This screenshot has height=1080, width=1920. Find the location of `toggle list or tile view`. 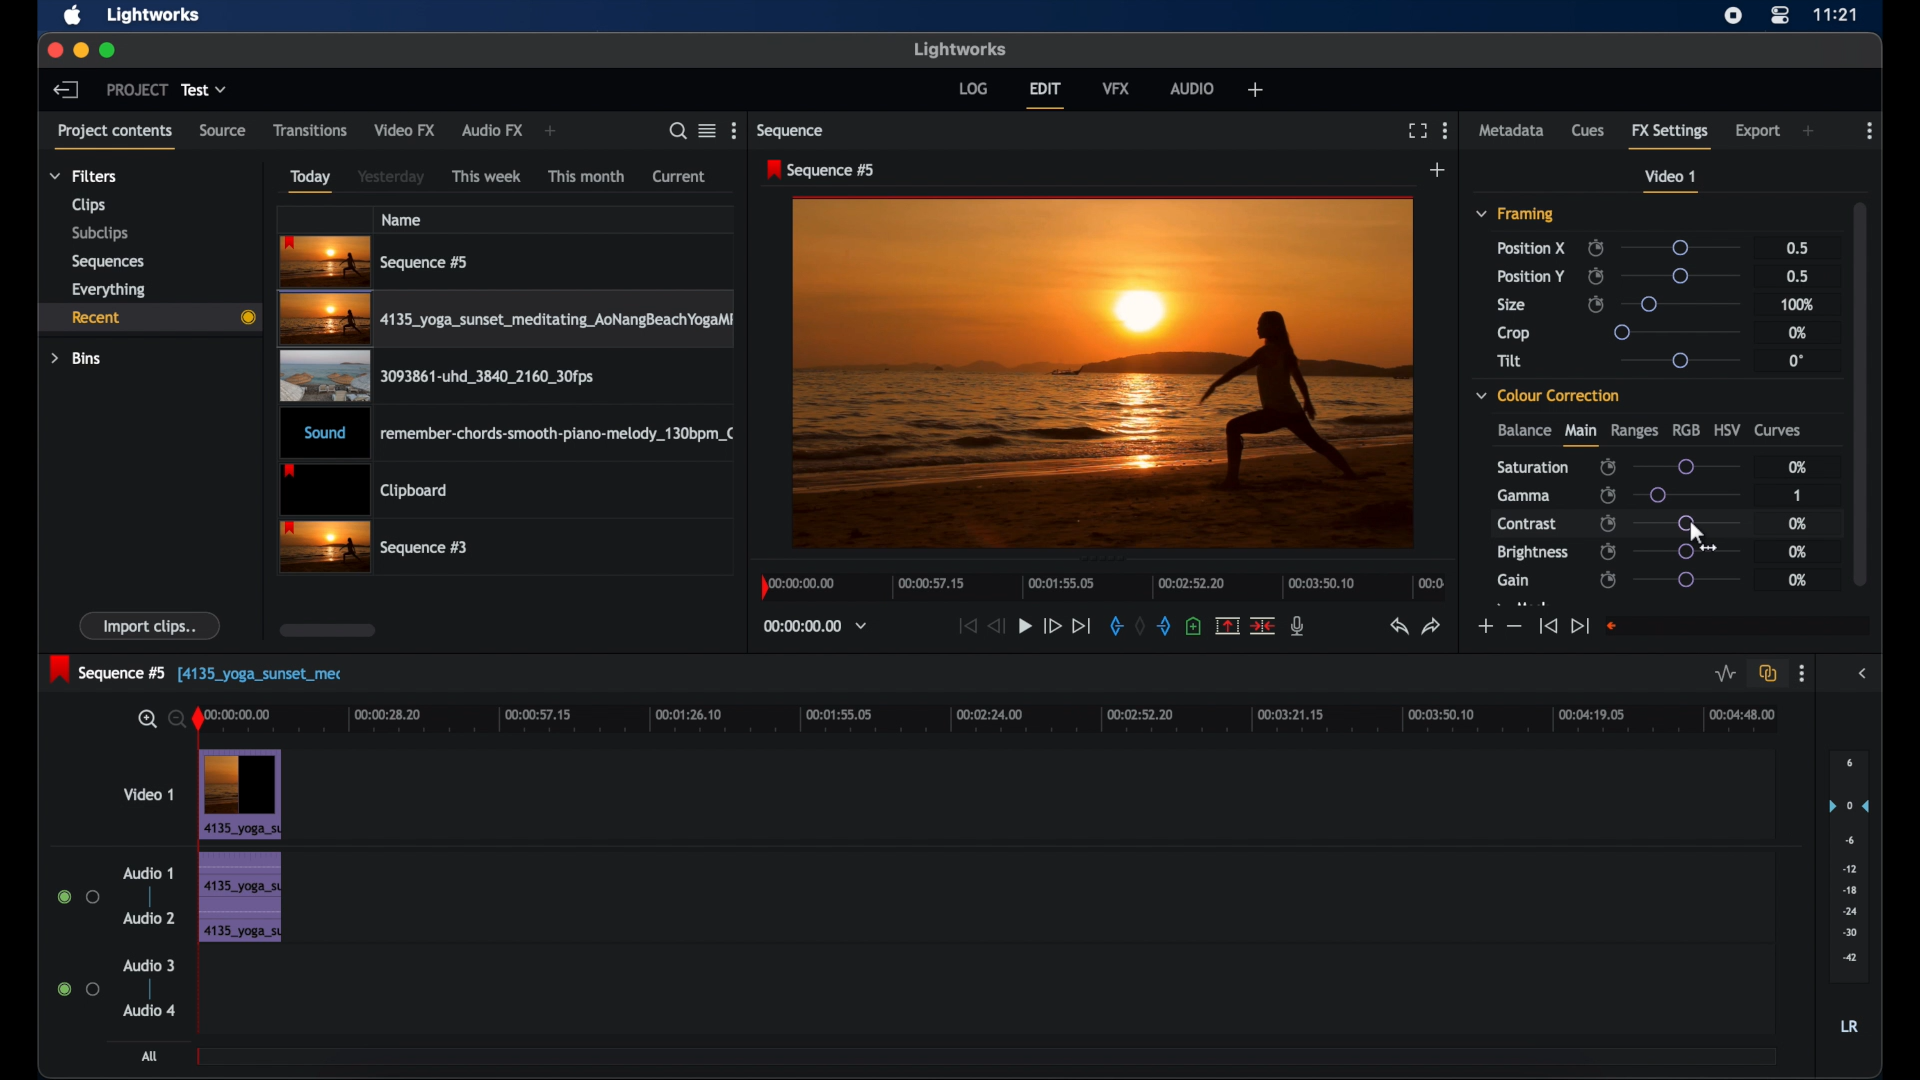

toggle list or tile view is located at coordinates (707, 130).